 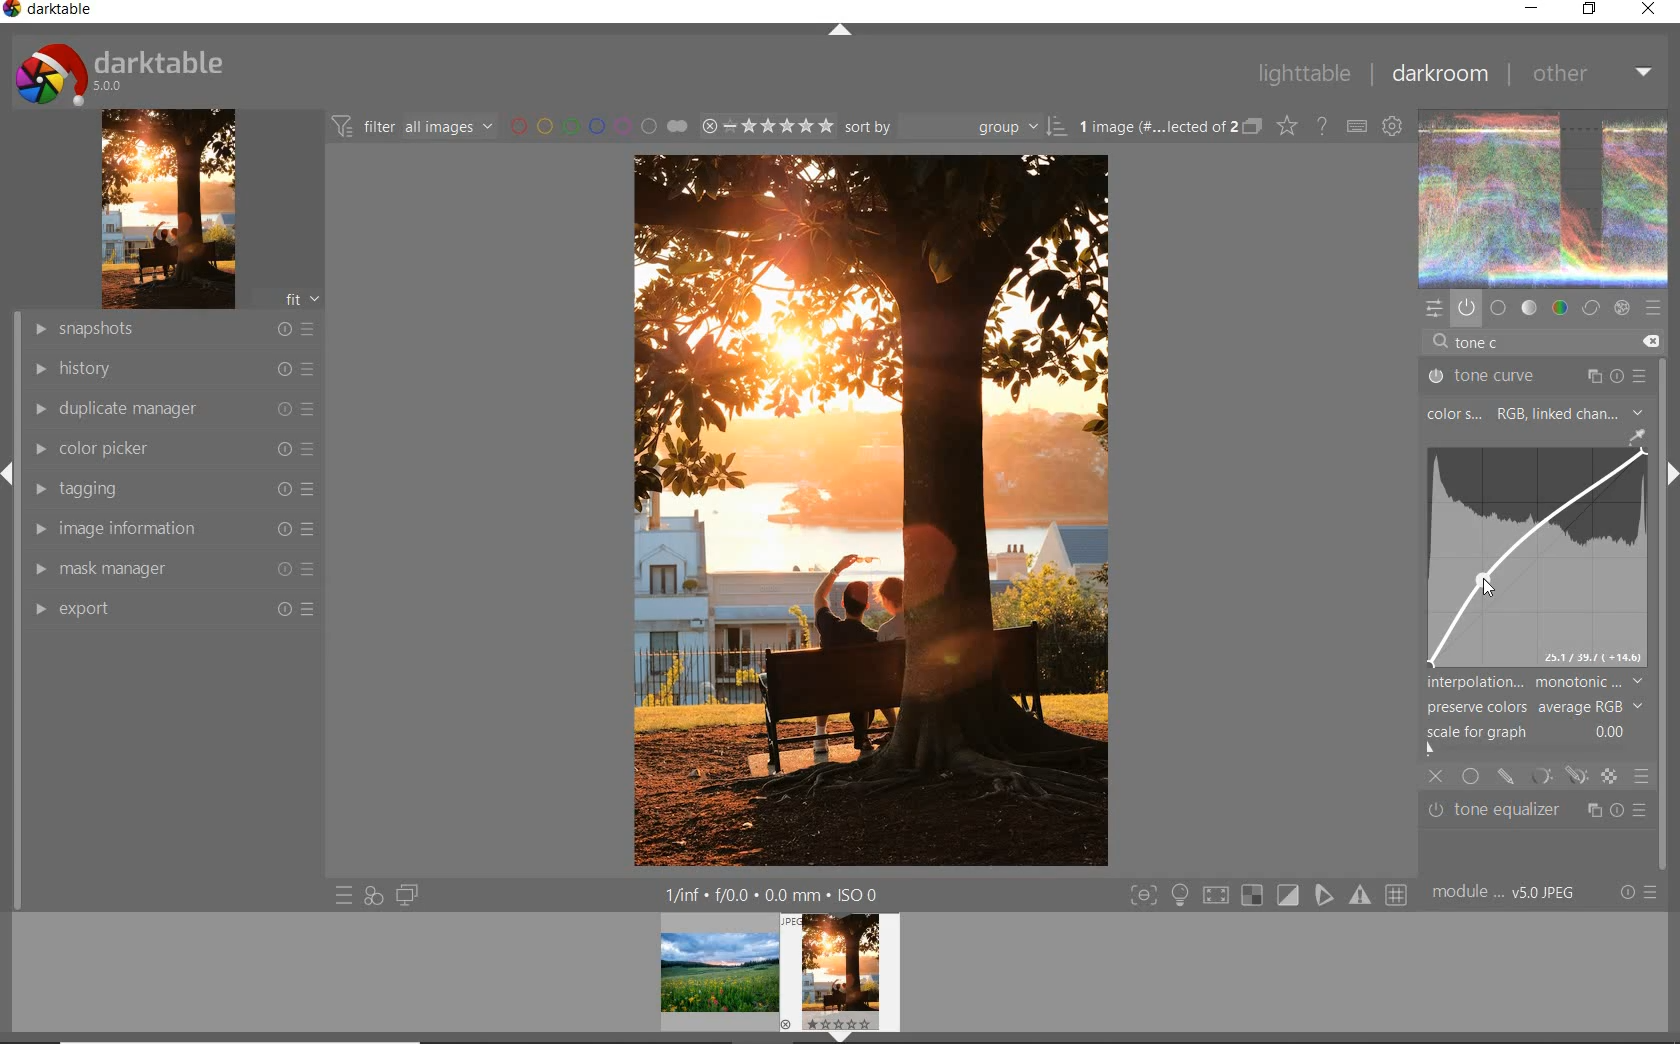 I want to click on uniformly, so click(x=1470, y=776).